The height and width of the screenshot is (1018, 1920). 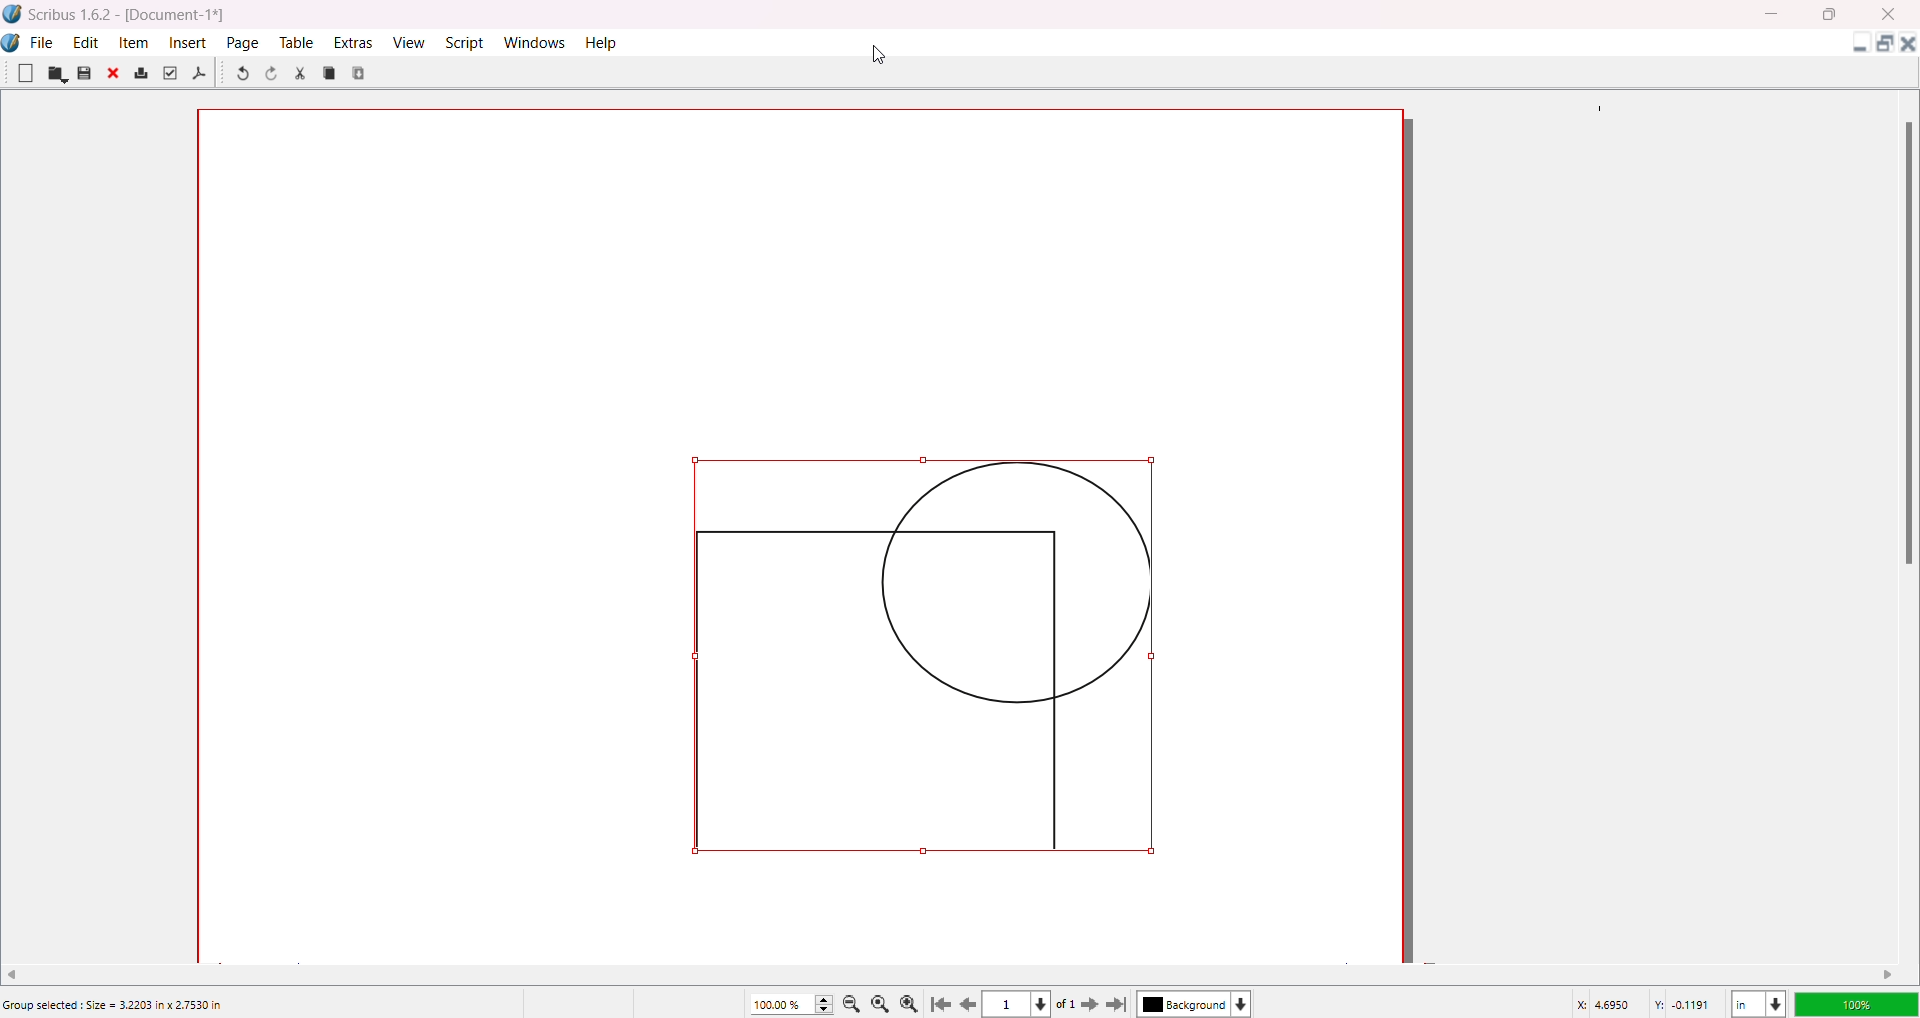 I want to click on Page, so click(x=244, y=42).